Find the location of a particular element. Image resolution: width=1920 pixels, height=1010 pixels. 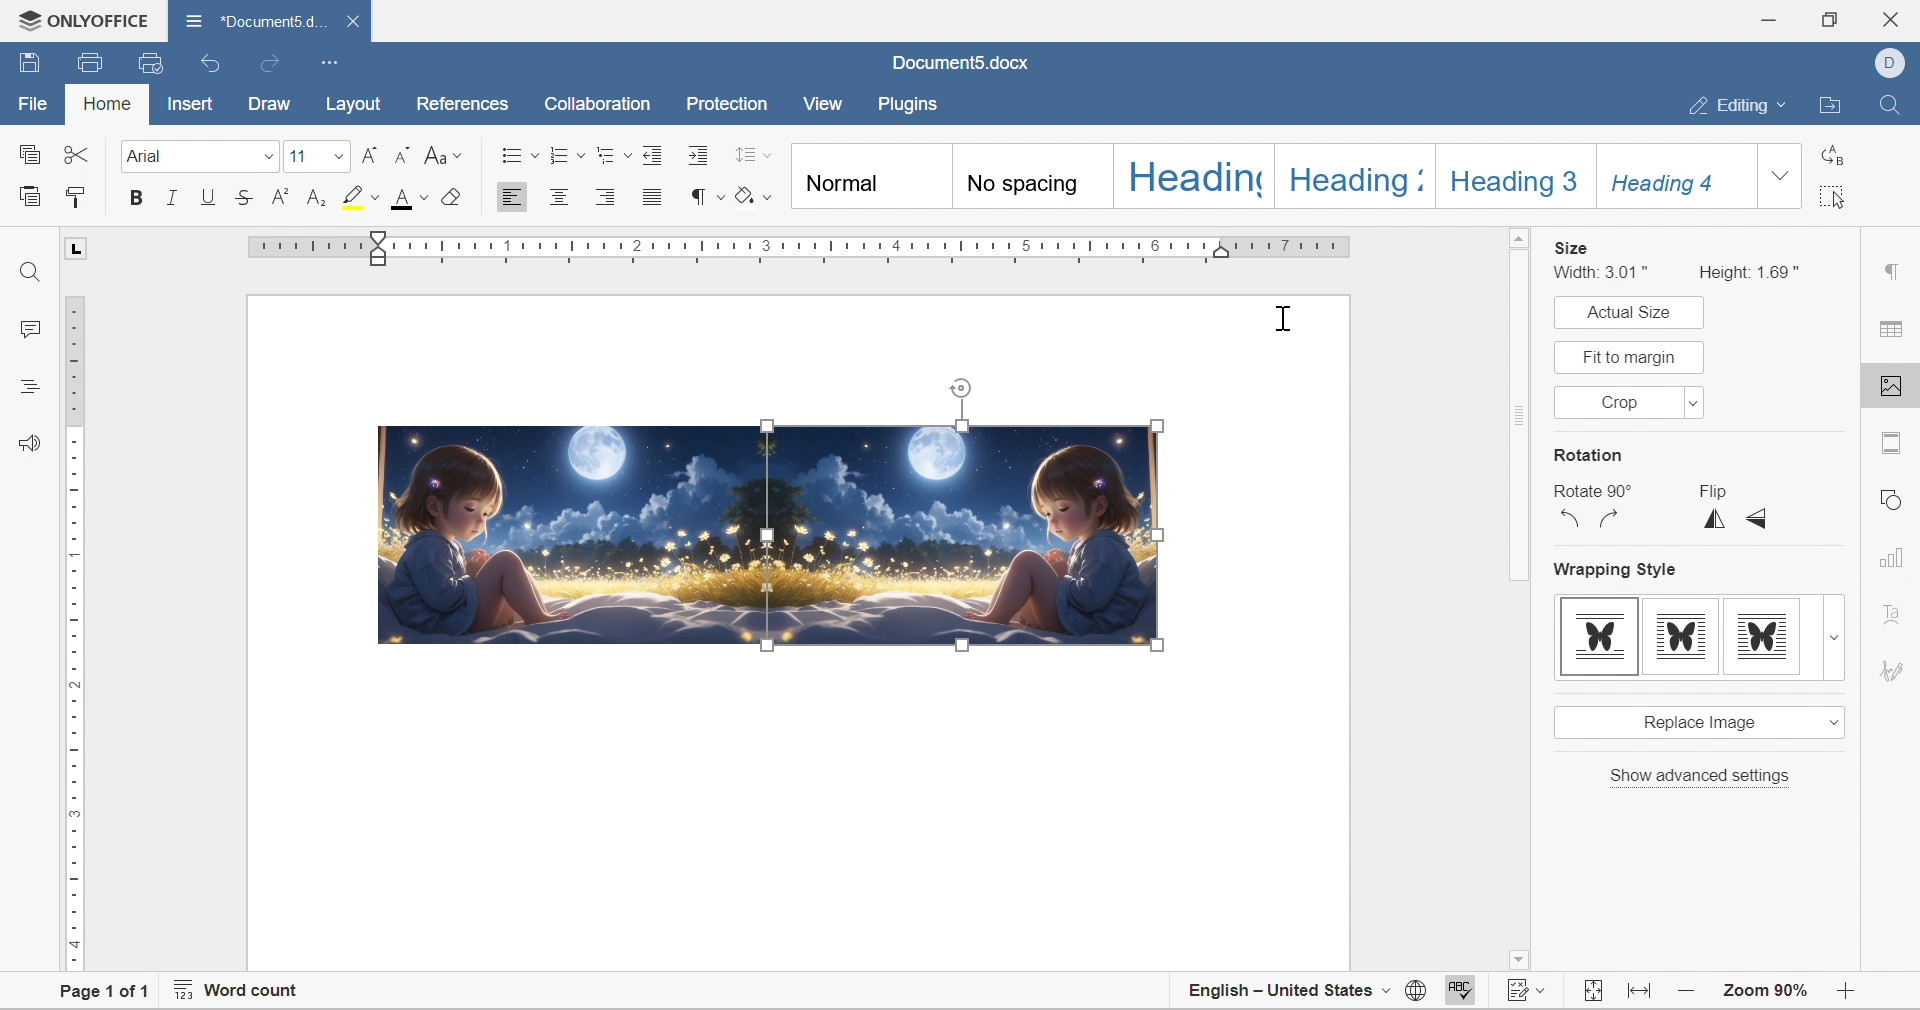

fit to margin is located at coordinates (1629, 356).